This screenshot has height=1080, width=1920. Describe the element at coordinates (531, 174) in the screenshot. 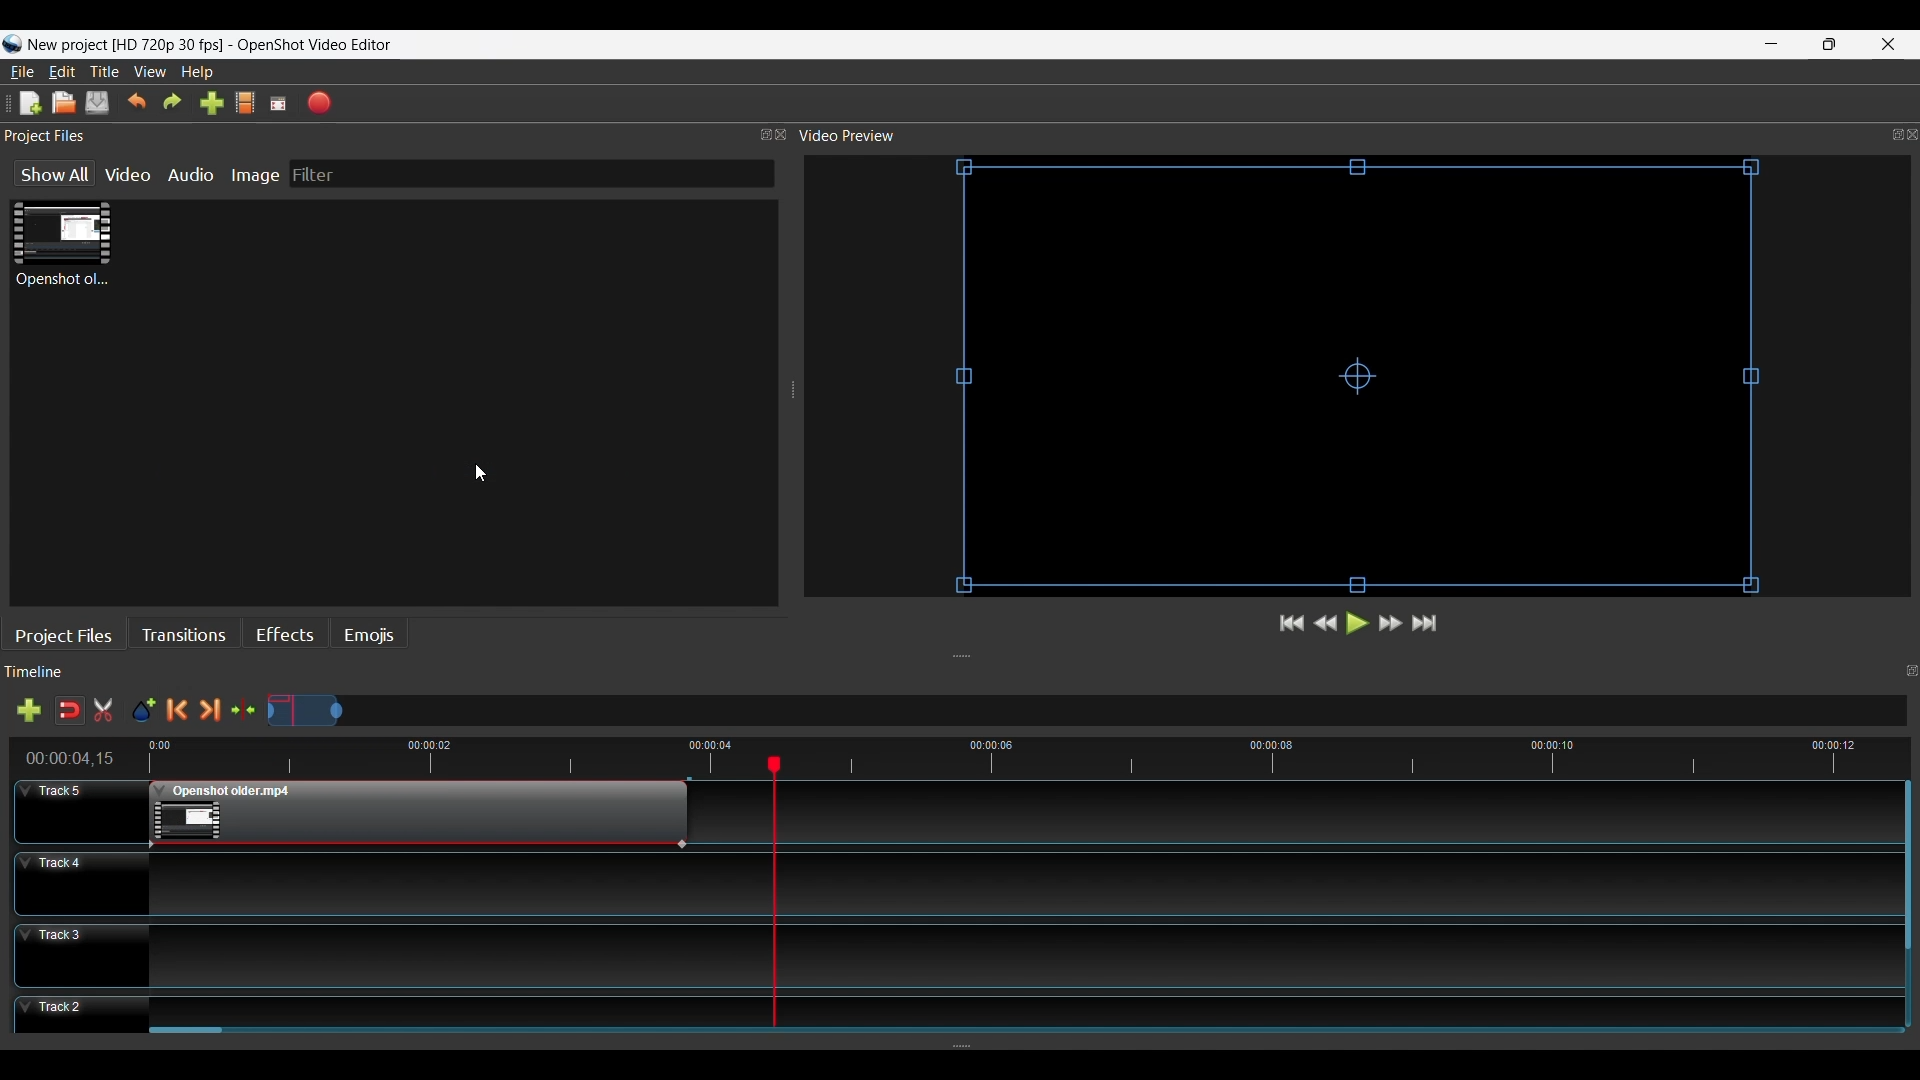

I see `Filter` at that location.